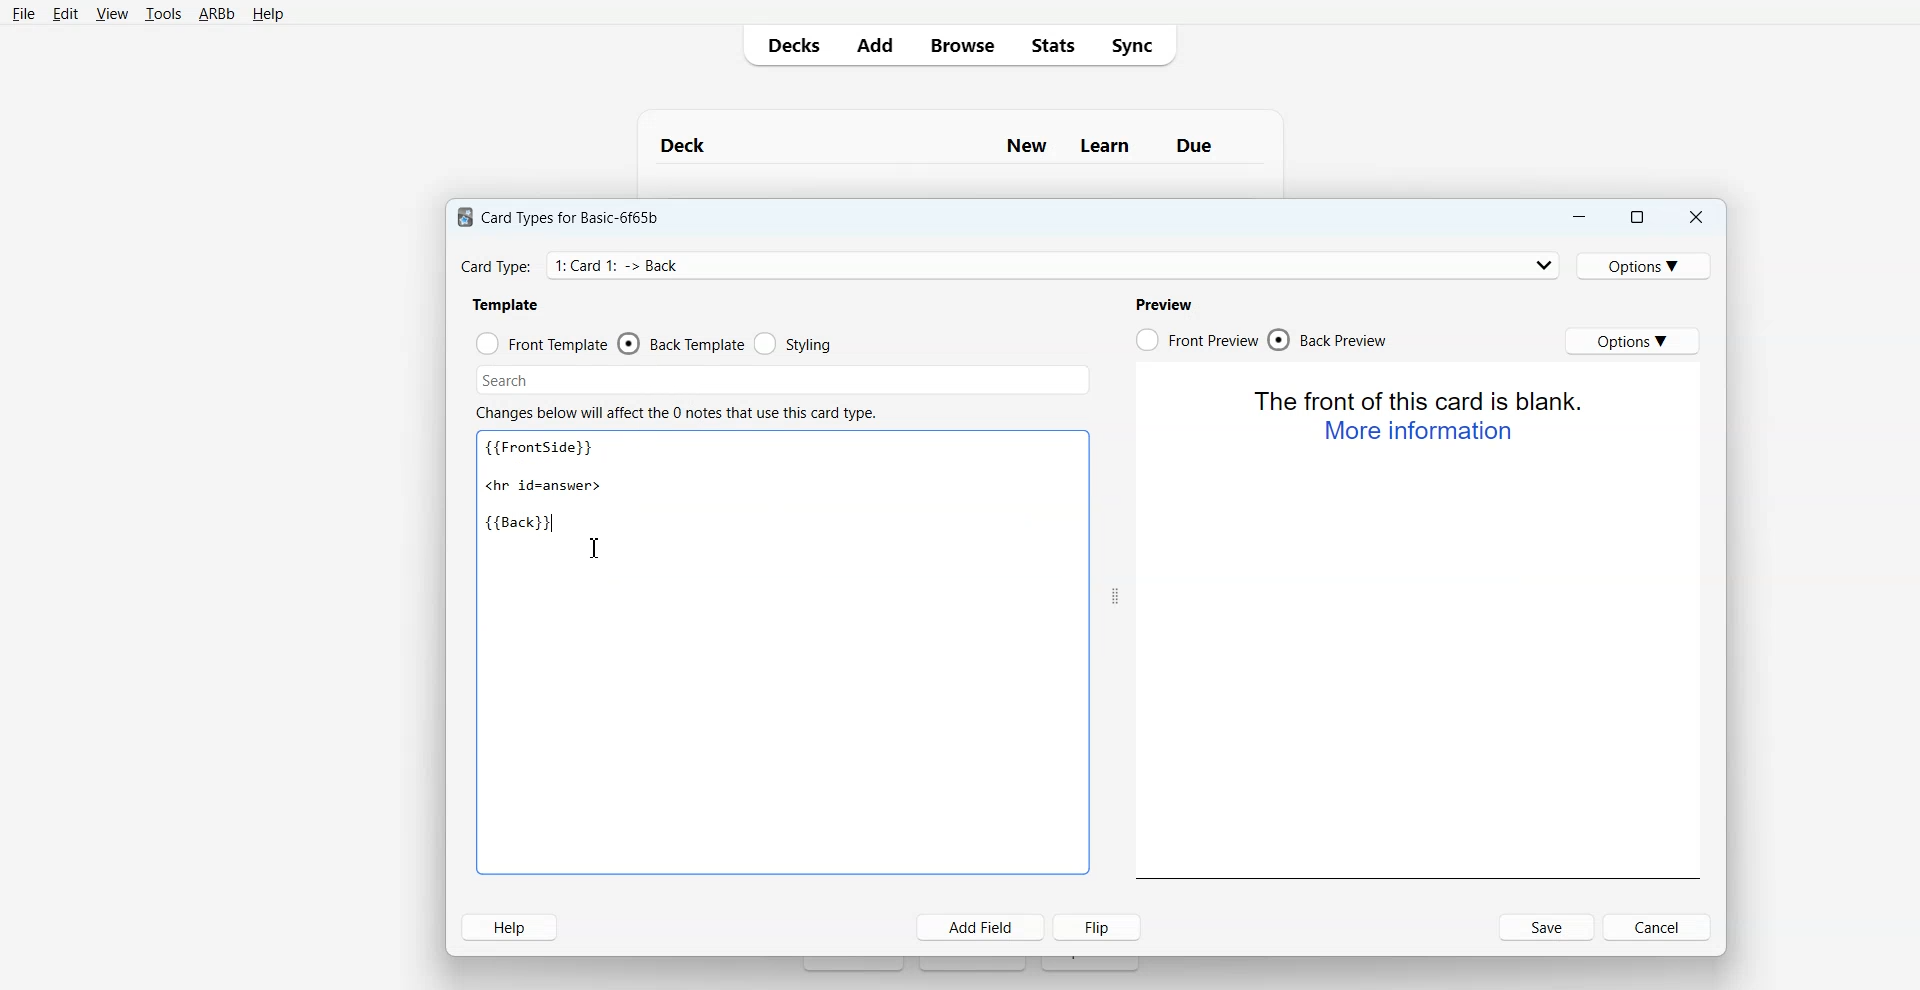 The width and height of the screenshot is (1920, 990). I want to click on Front Template, so click(542, 342).